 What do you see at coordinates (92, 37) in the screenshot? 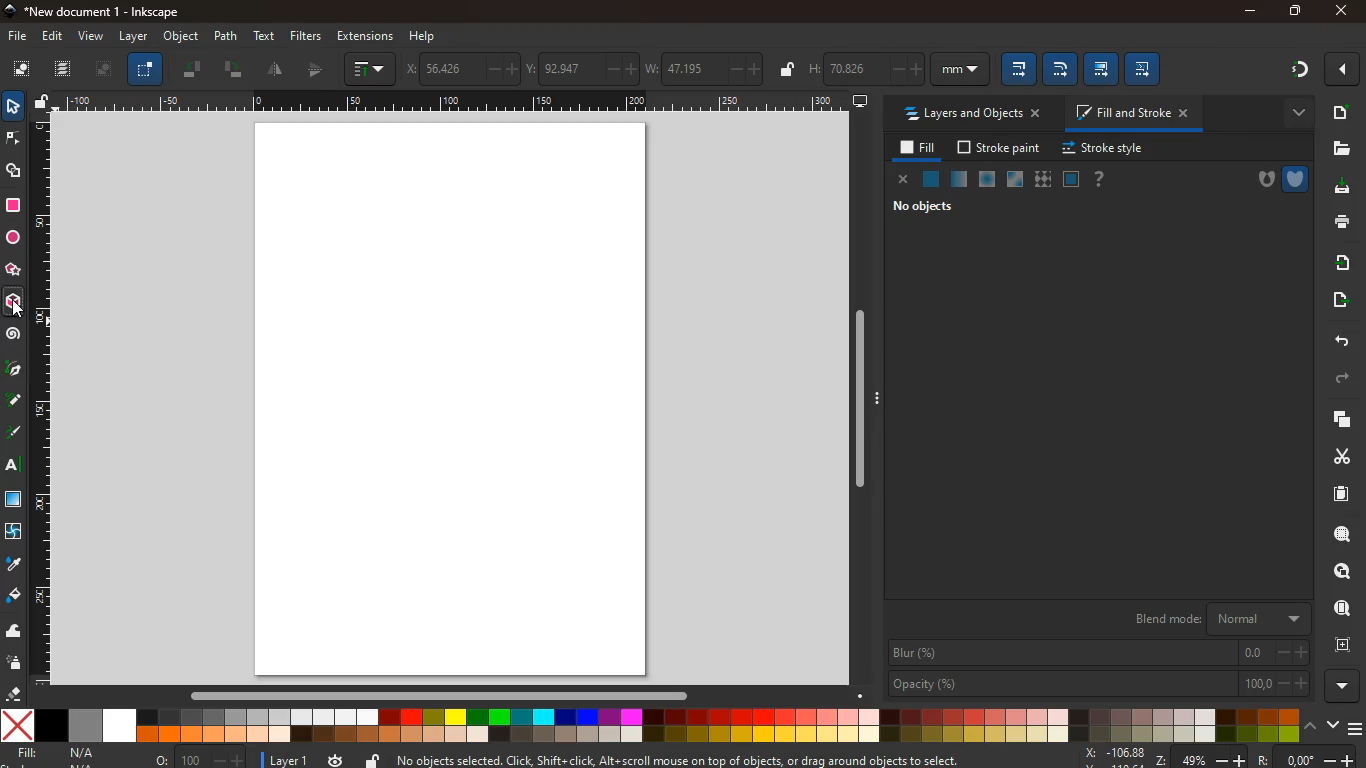
I see `view` at bounding box center [92, 37].